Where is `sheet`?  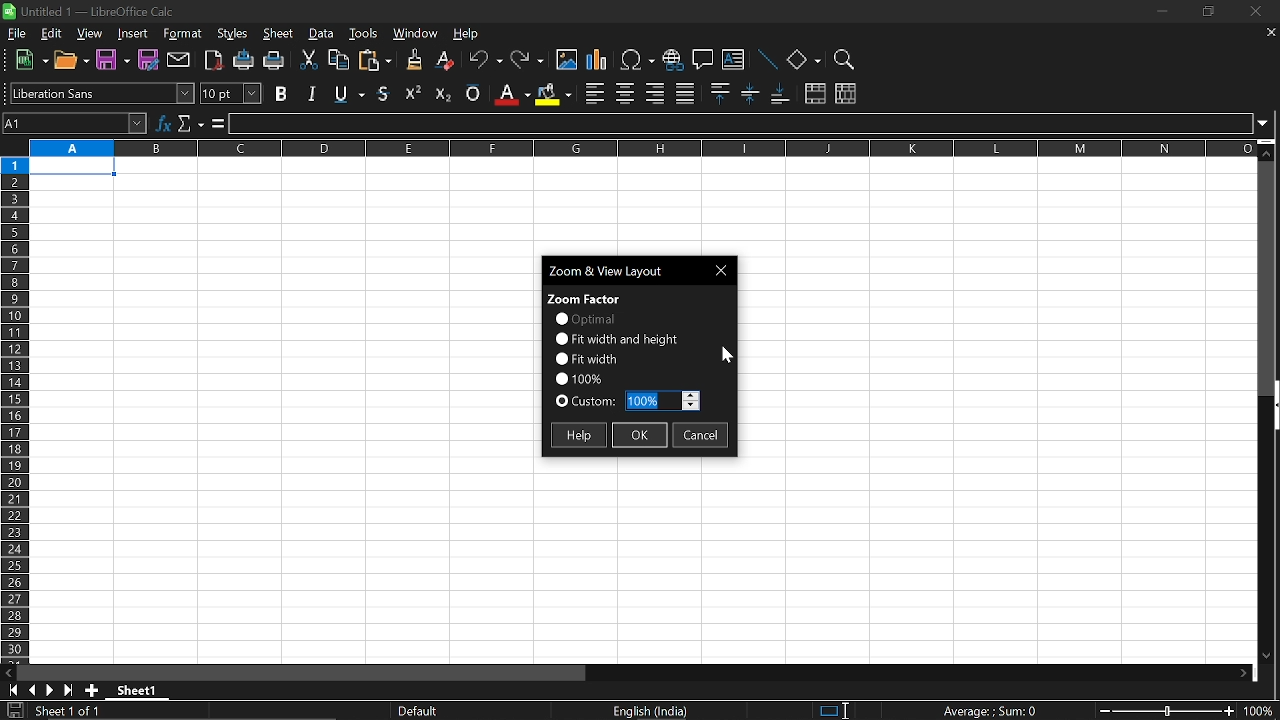
sheet is located at coordinates (279, 35).